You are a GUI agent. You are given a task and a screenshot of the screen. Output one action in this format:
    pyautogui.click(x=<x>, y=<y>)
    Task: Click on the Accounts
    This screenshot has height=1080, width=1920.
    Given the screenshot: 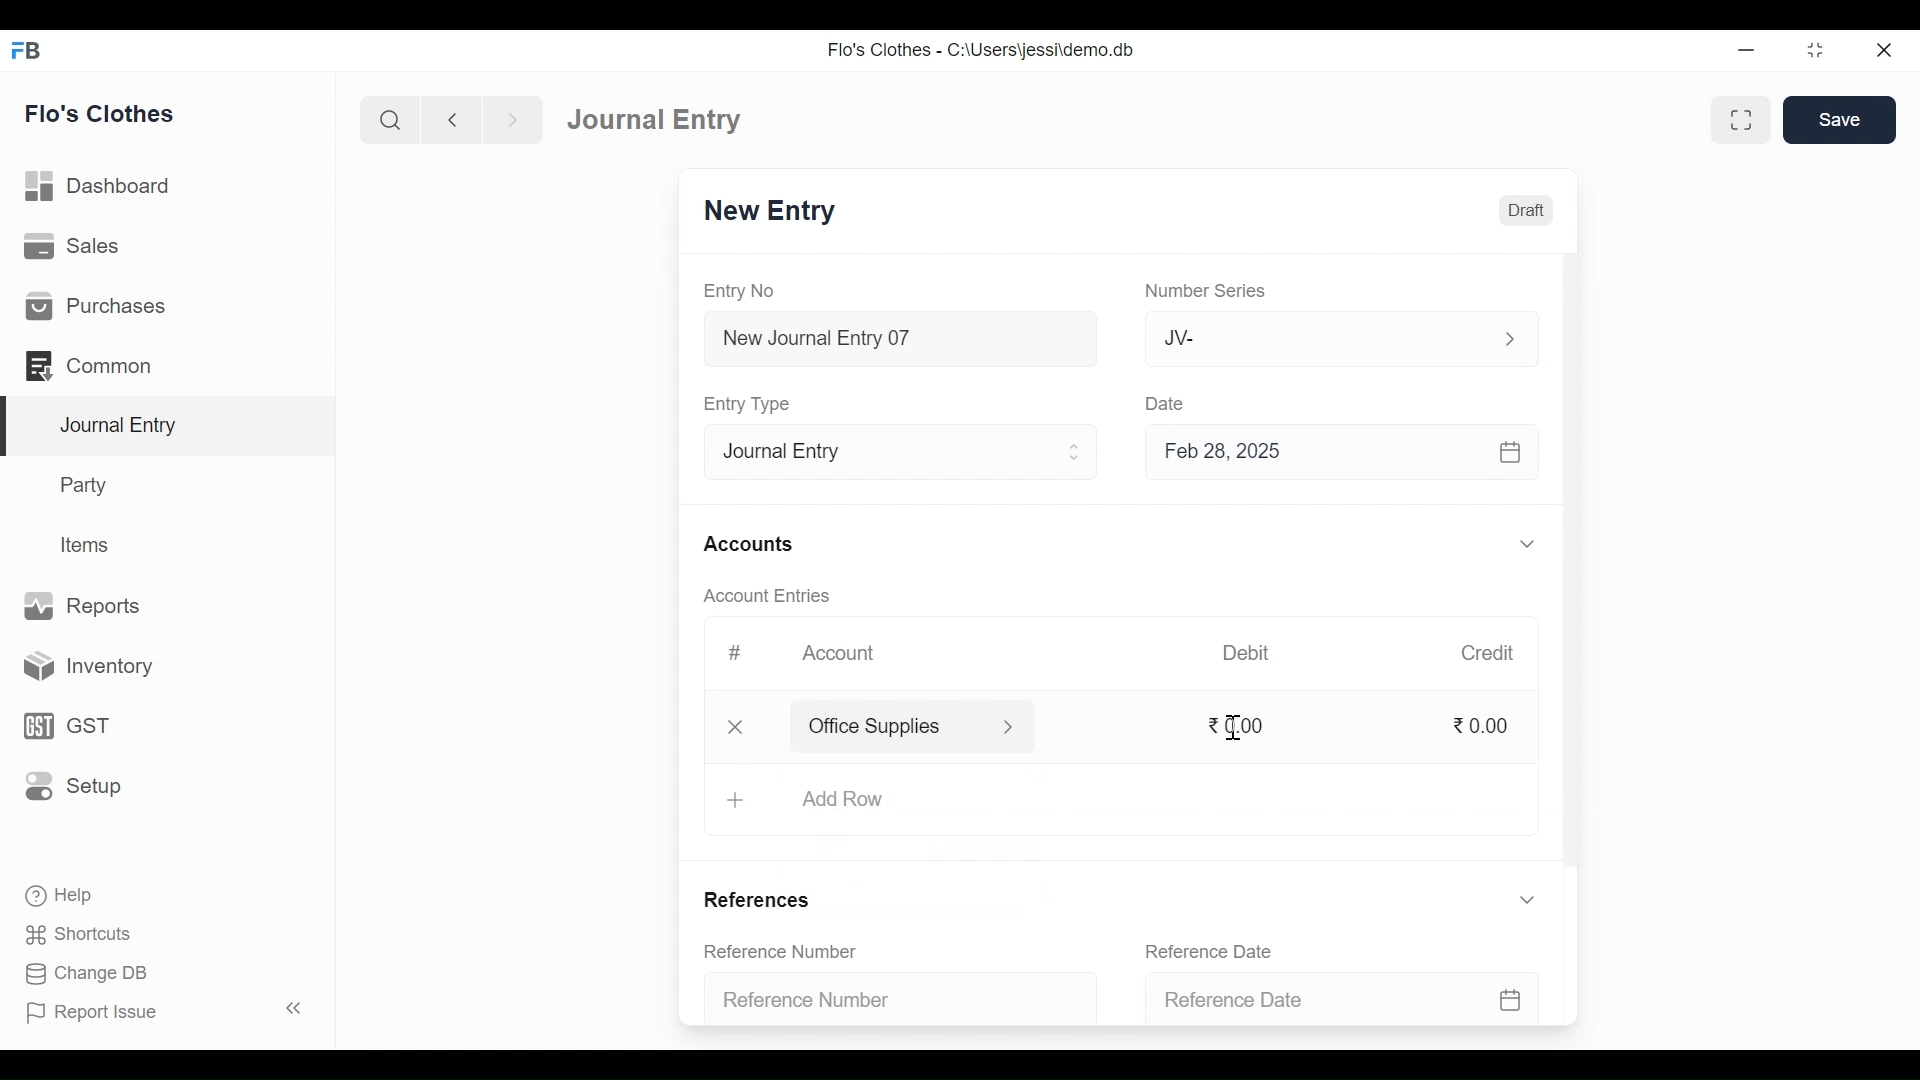 What is the action you would take?
    pyautogui.click(x=748, y=545)
    